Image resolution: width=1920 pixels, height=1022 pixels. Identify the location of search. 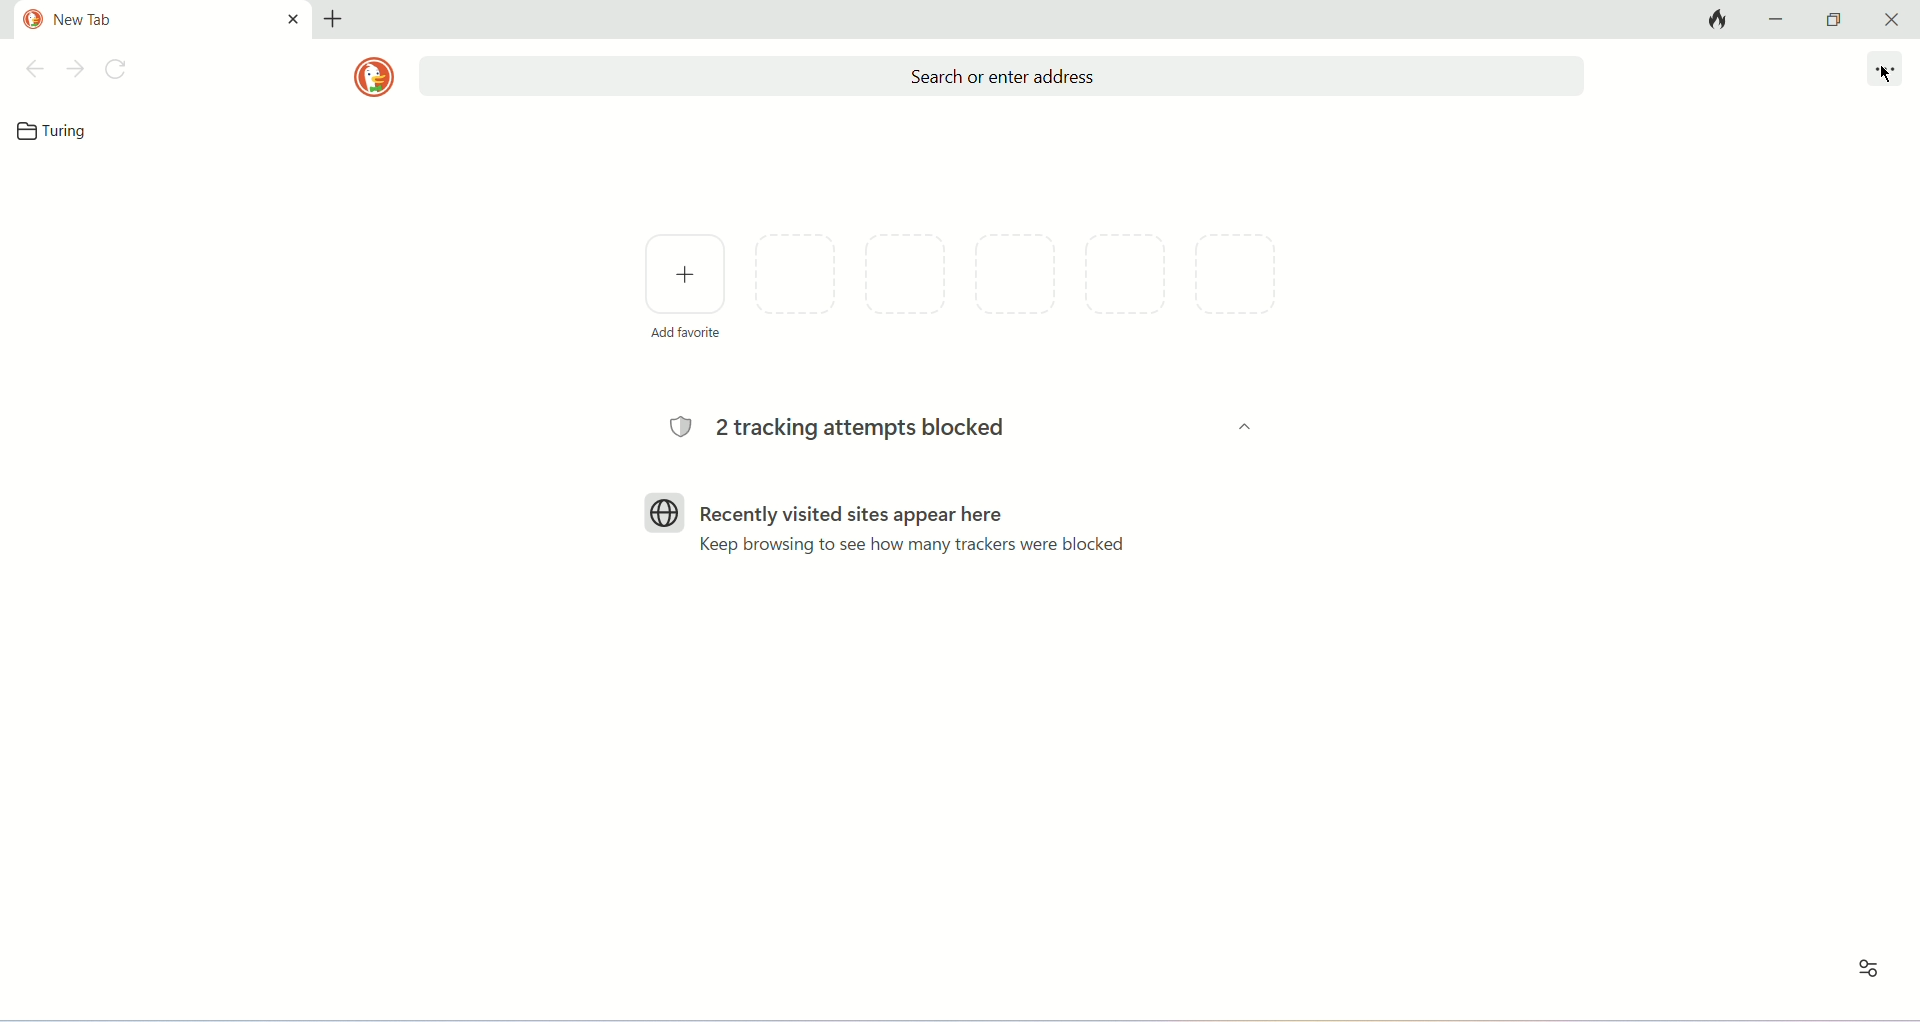
(1005, 76).